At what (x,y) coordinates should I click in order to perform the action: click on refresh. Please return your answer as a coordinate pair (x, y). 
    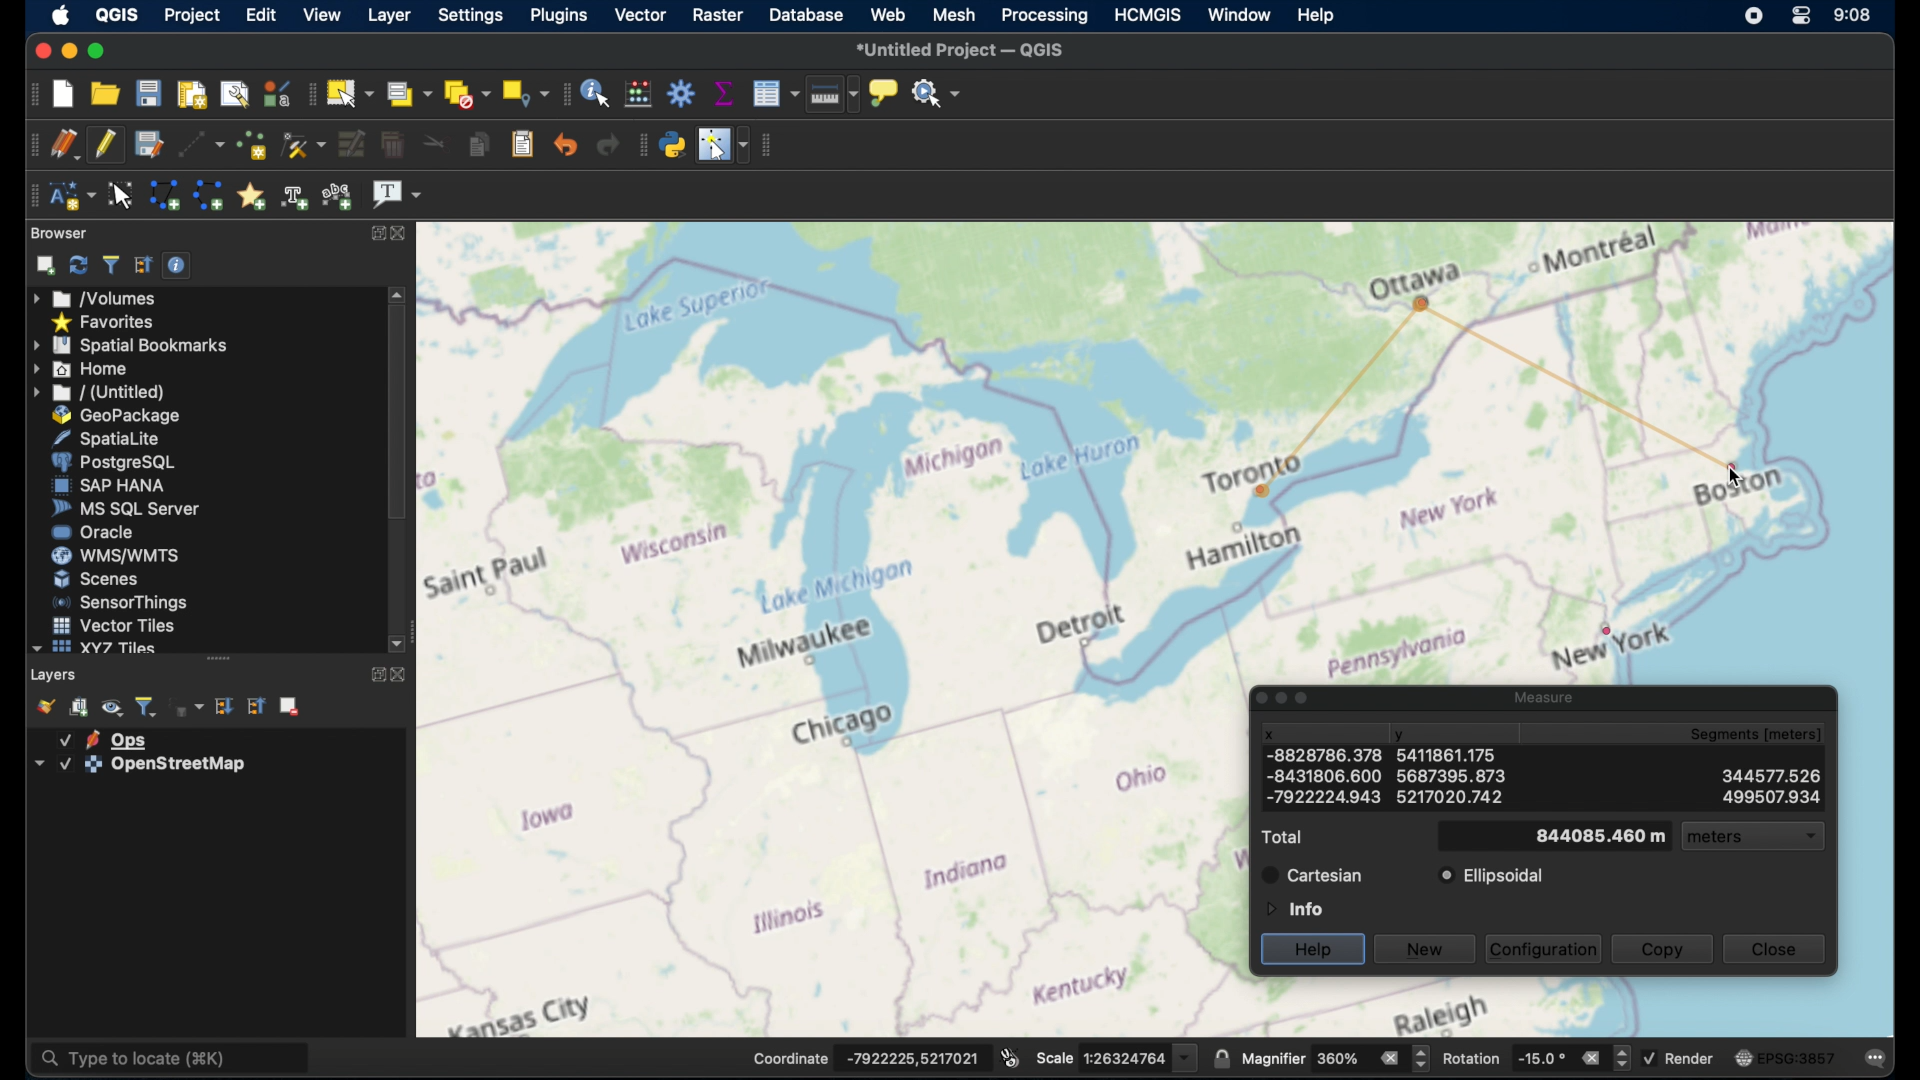
    Looking at the image, I should click on (77, 265).